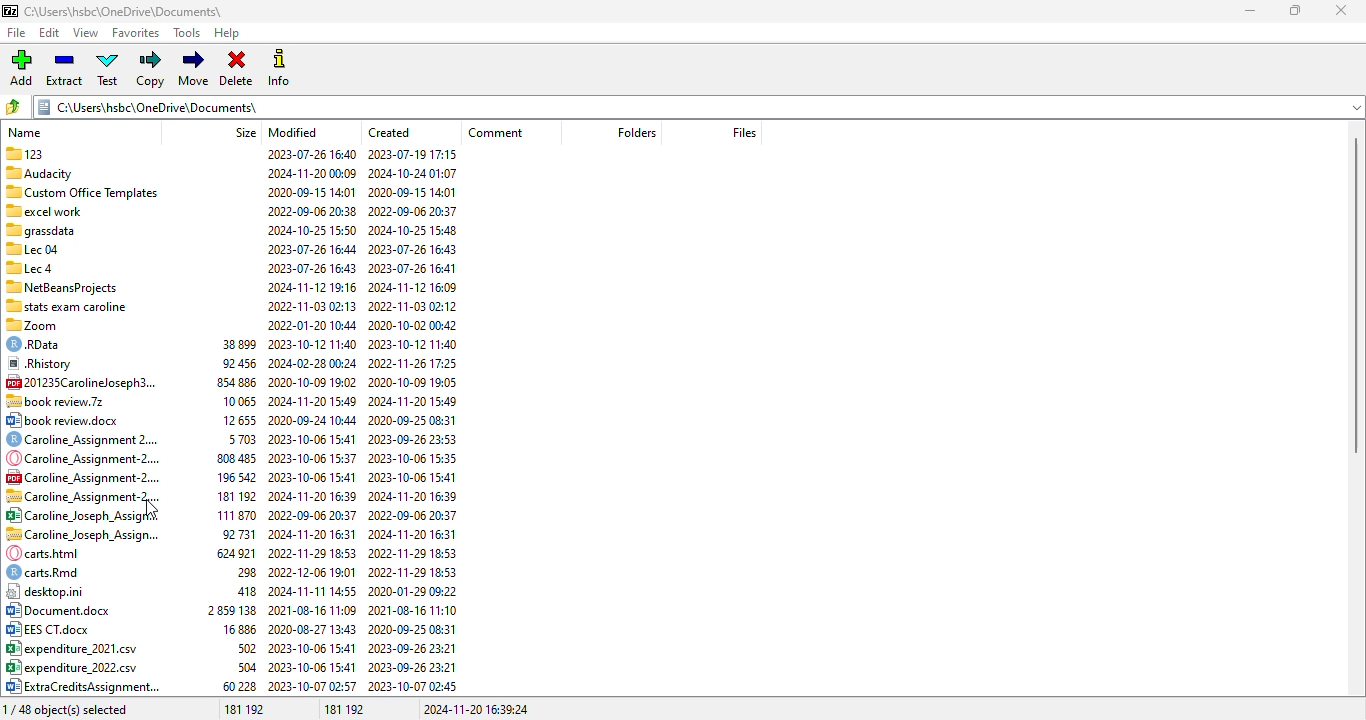 The image size is (1366, 720). What do you see at coordinates (229, 439) in the screenshot?
I see `) Caroline_Assignment 2.... 5703 2023-10-06 15:41 2023-09-26 23:53` at bounding box center [229, 439].